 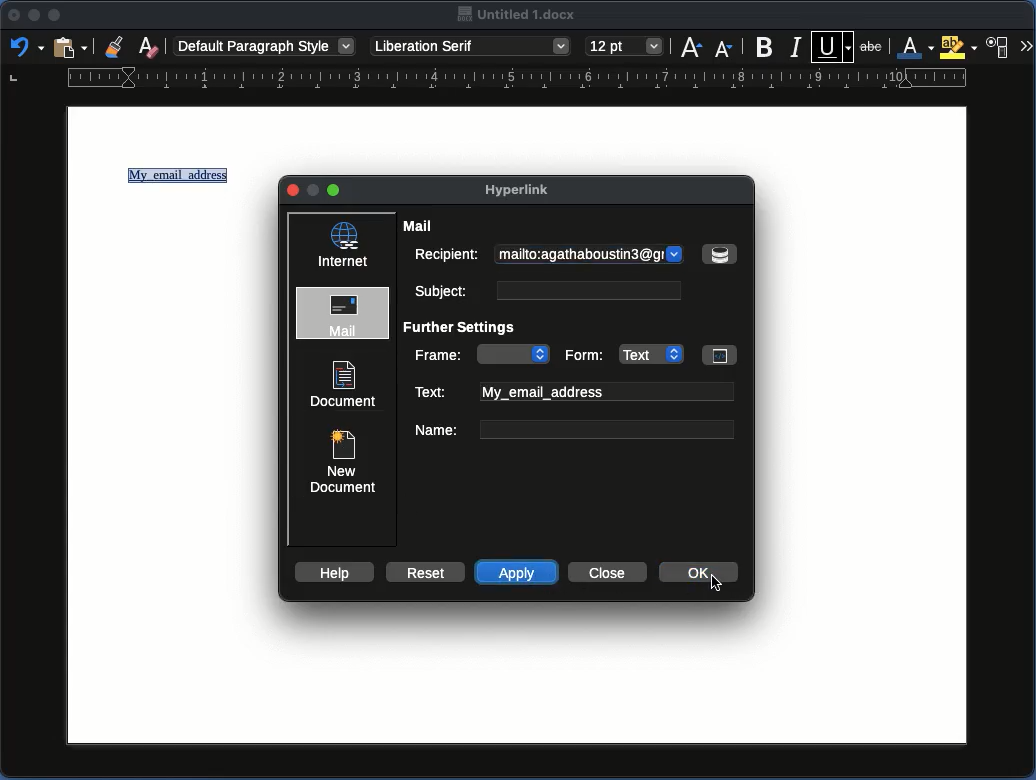 What do you see at coordinates (34, 16) in the screenshot?
I see `Minimize` at bounding box center [34, 16].